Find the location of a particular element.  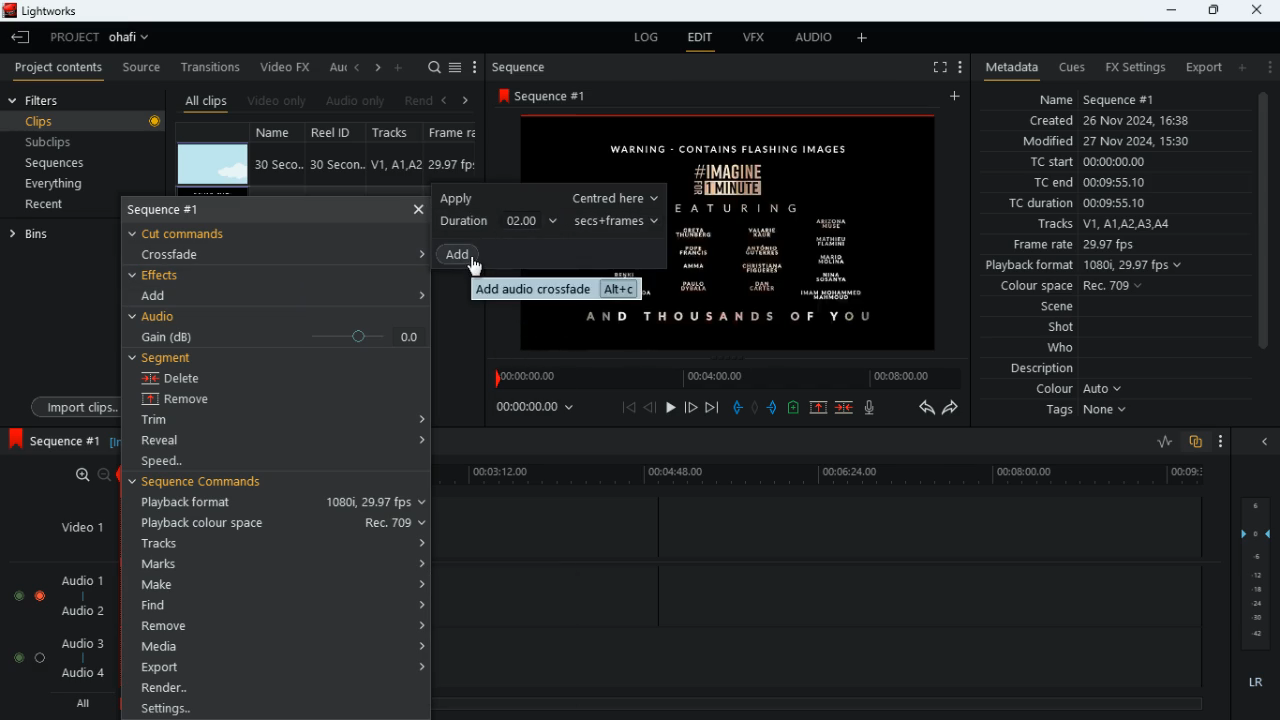

right is located at coordinates (378, 69).